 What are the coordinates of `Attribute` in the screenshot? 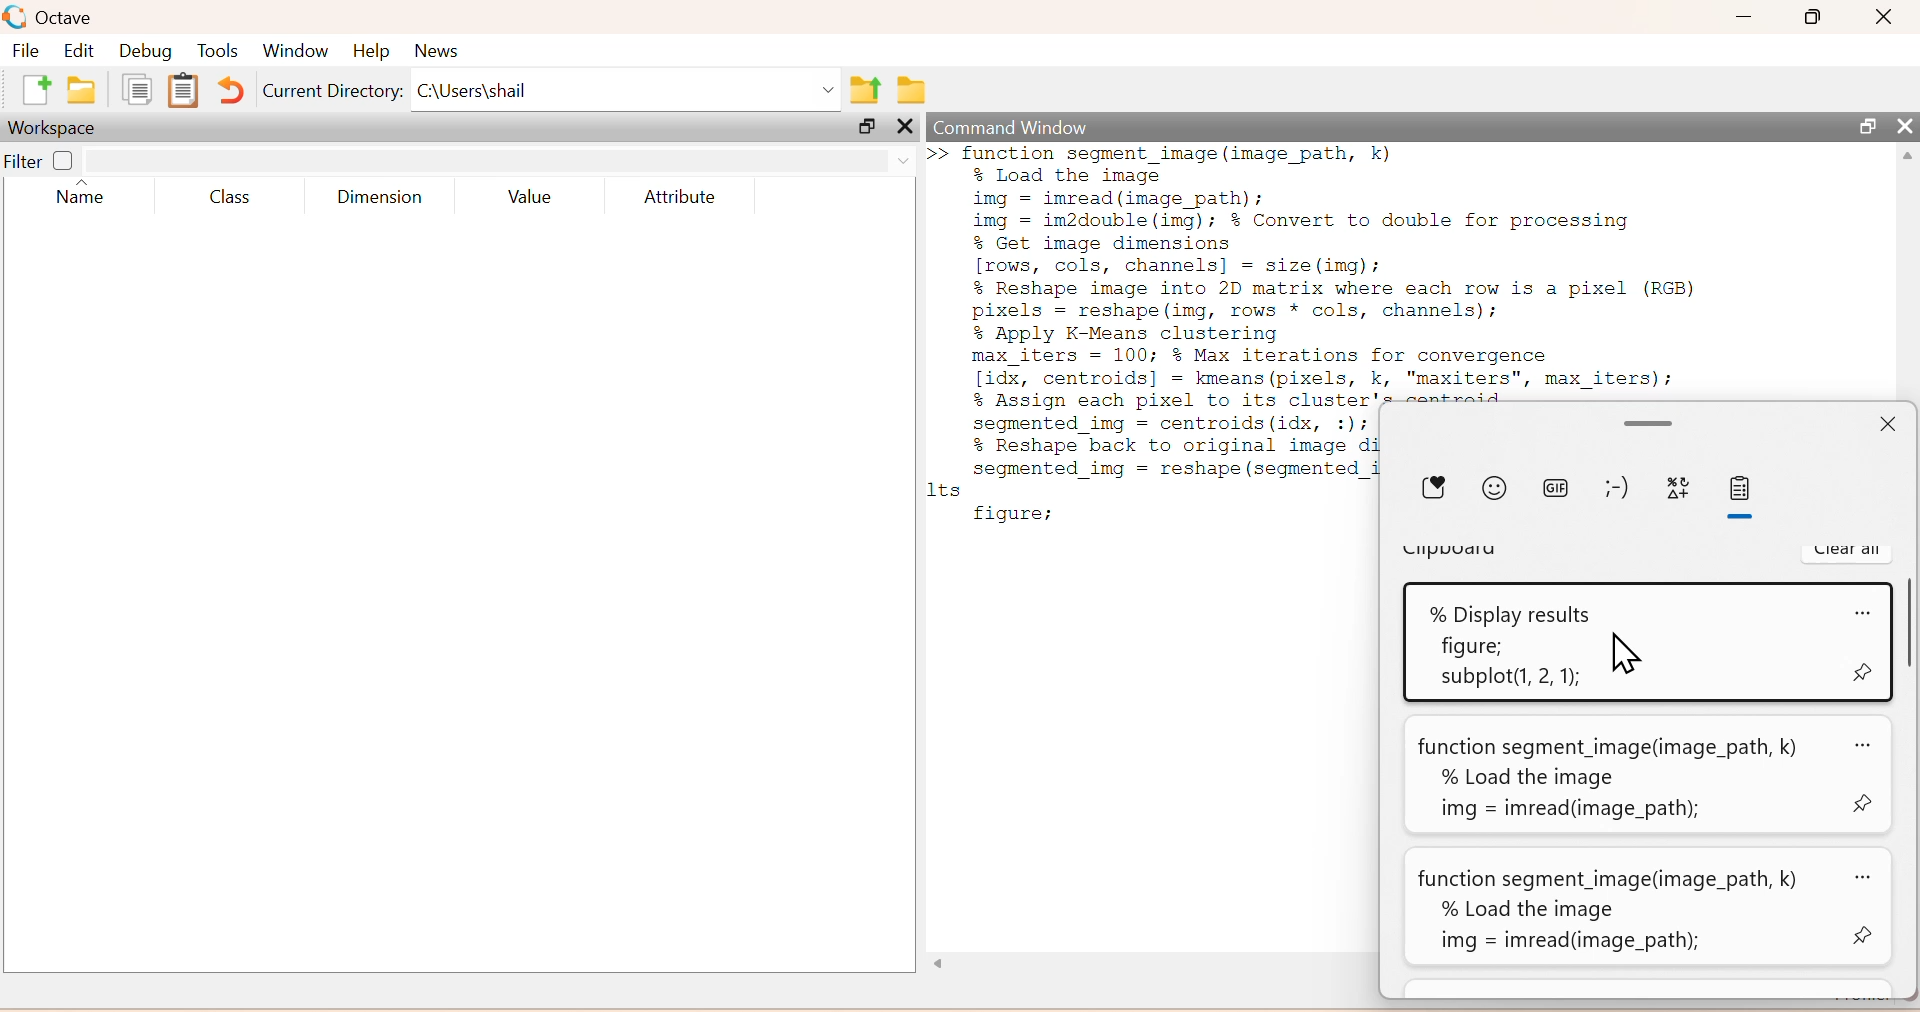 It's located at (675, 198).